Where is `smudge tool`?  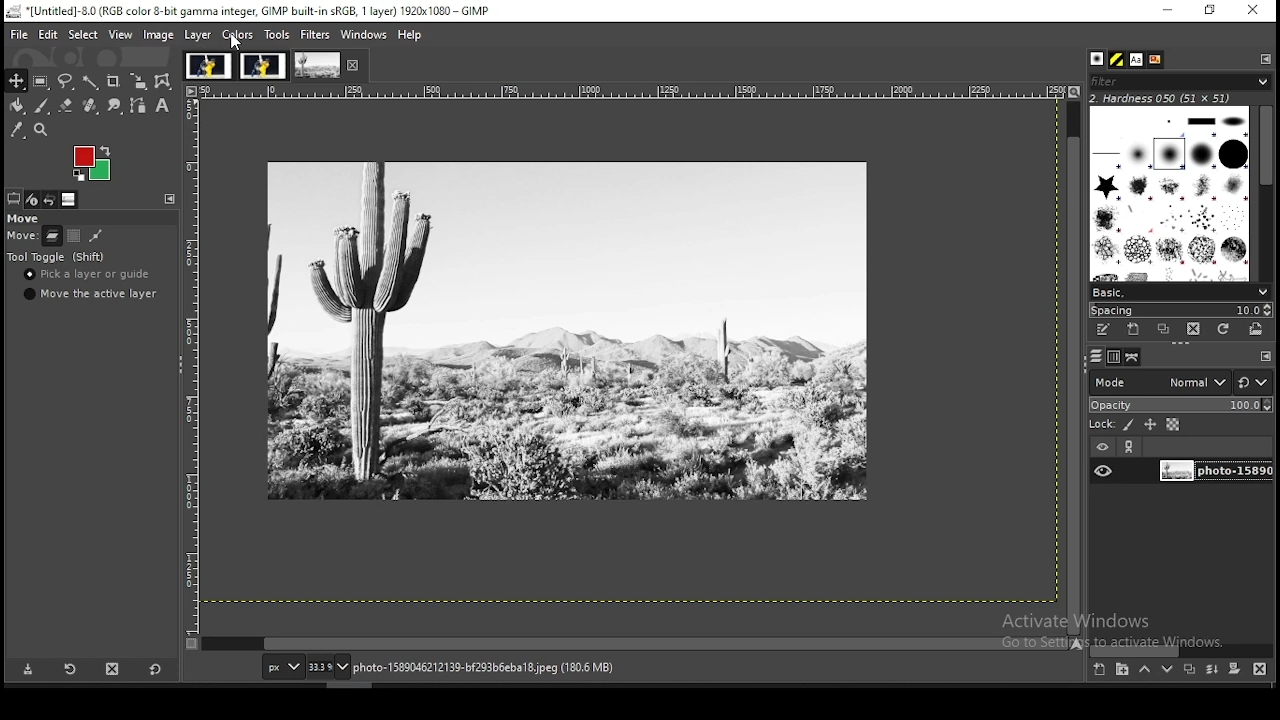
smudge tool is located at coordinates (115, 104).